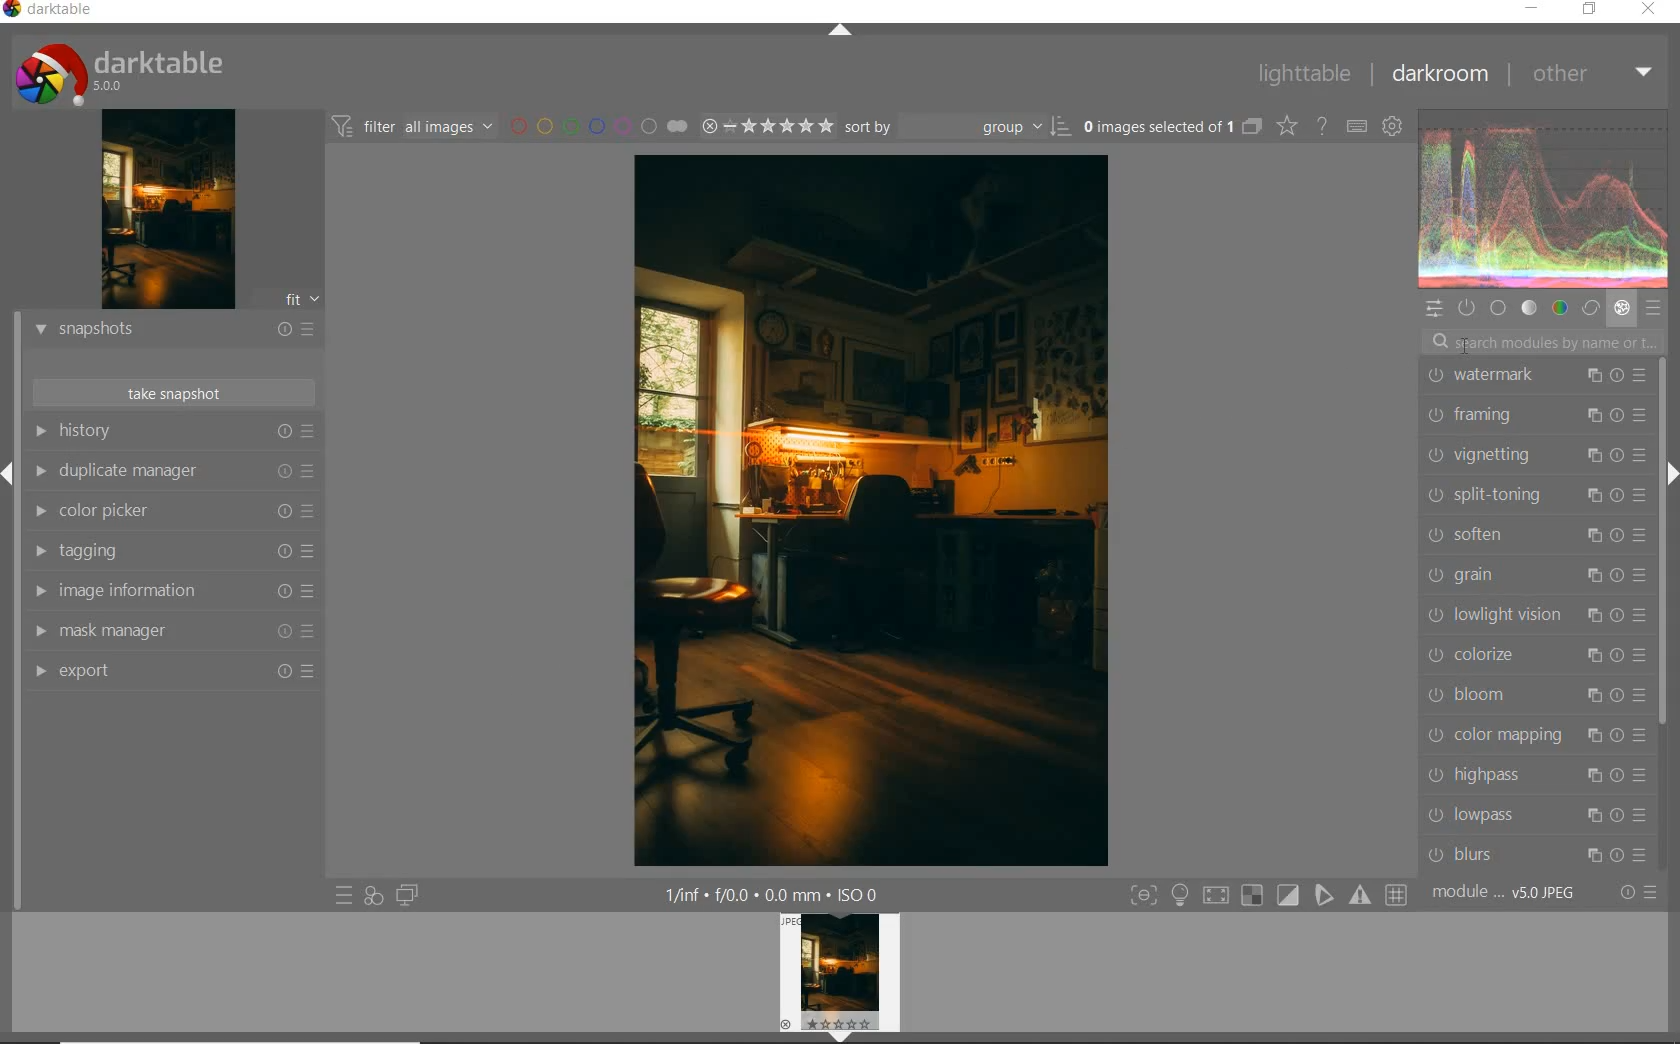  I want to click on grain, so click(1536, 575).